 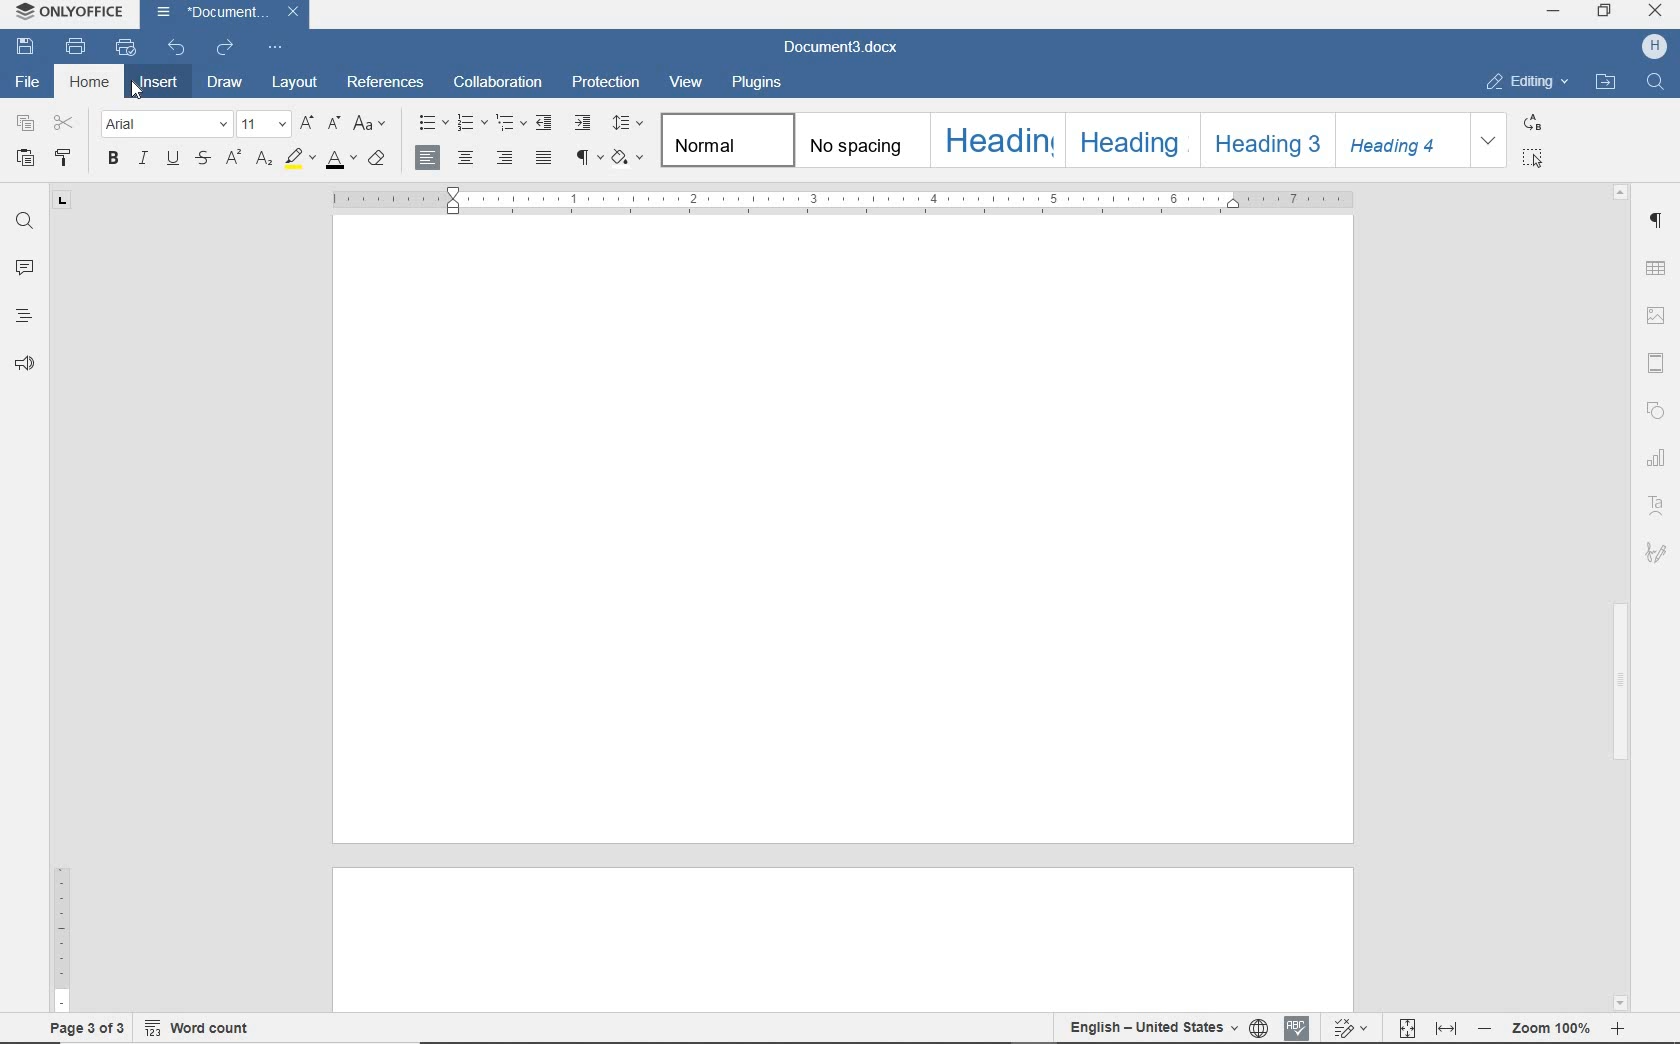 What do you see at coordinates (1483, 1027) in the screenshot?
I see `Zoom out` at bounding box center [1483, 1027].